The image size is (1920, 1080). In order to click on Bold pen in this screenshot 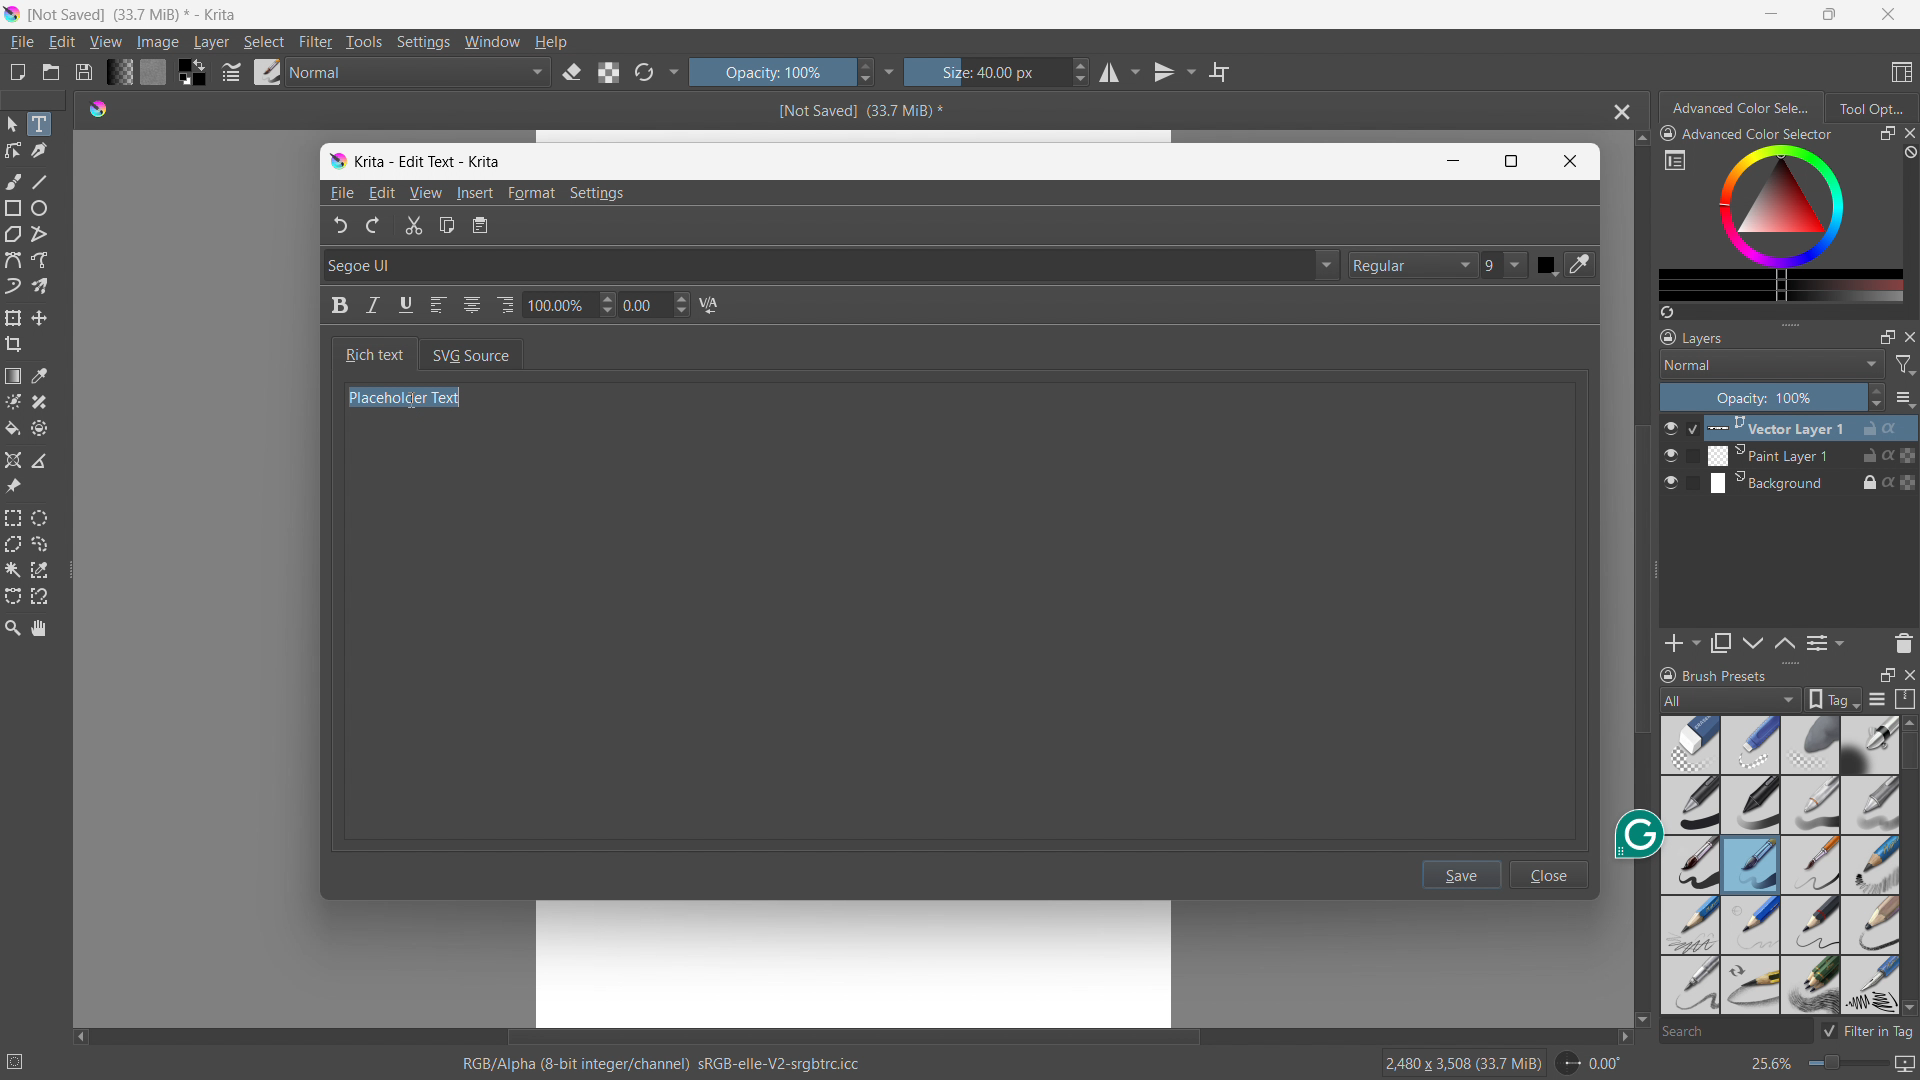, I will do `click(1869, 745)`.